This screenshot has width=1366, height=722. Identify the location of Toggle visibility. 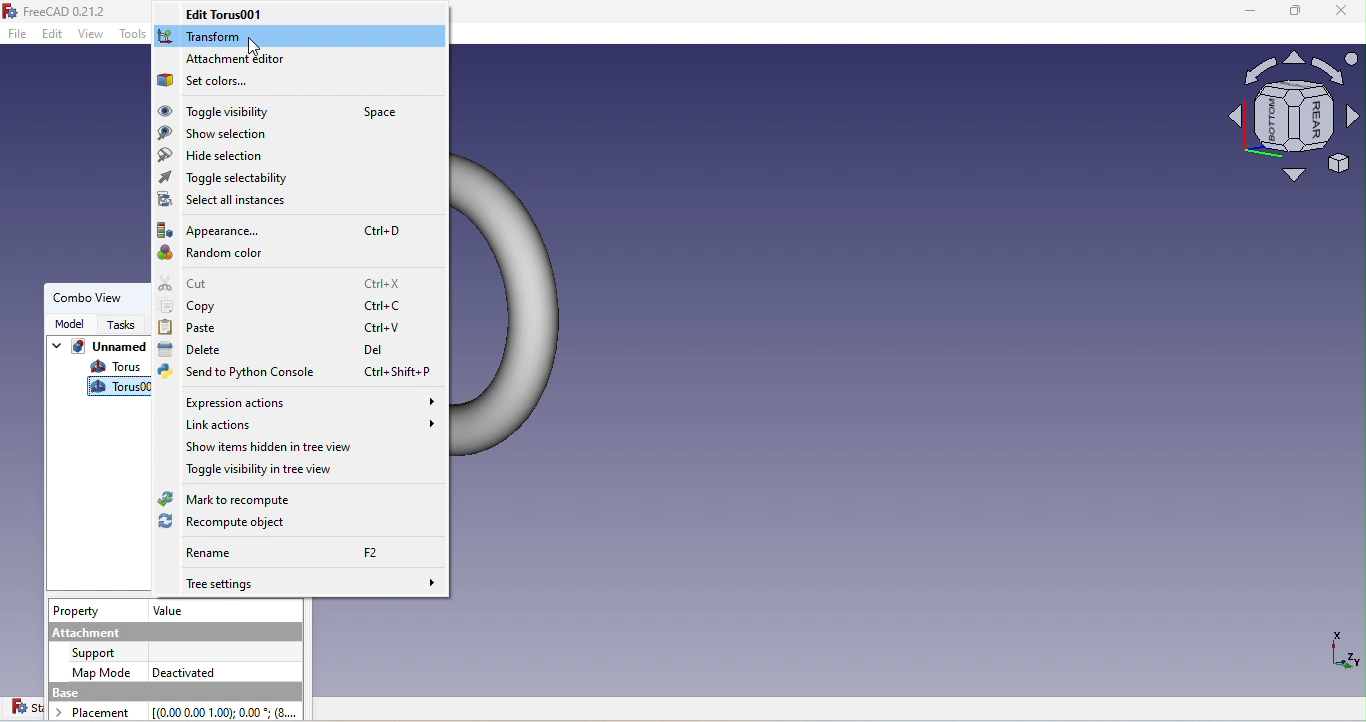
(279, 111).